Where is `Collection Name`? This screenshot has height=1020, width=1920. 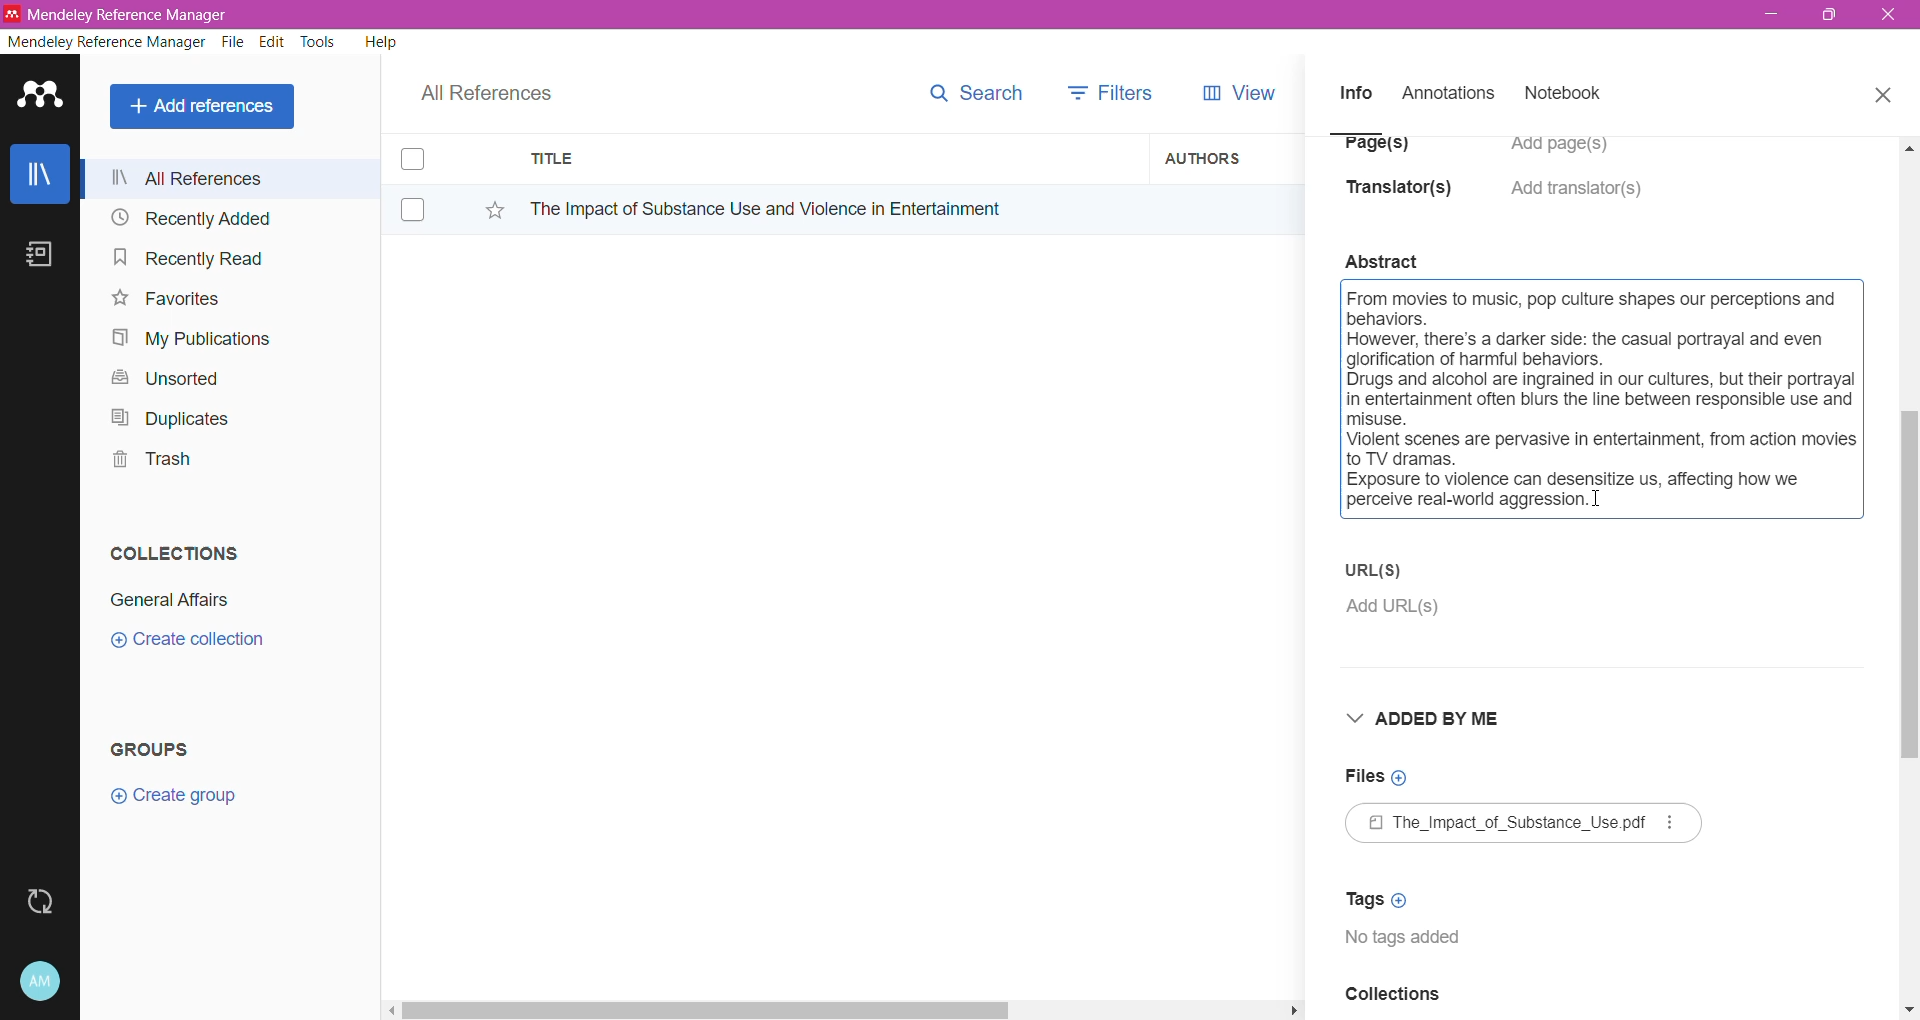 Collection Name is located at coordinates (166, 600).